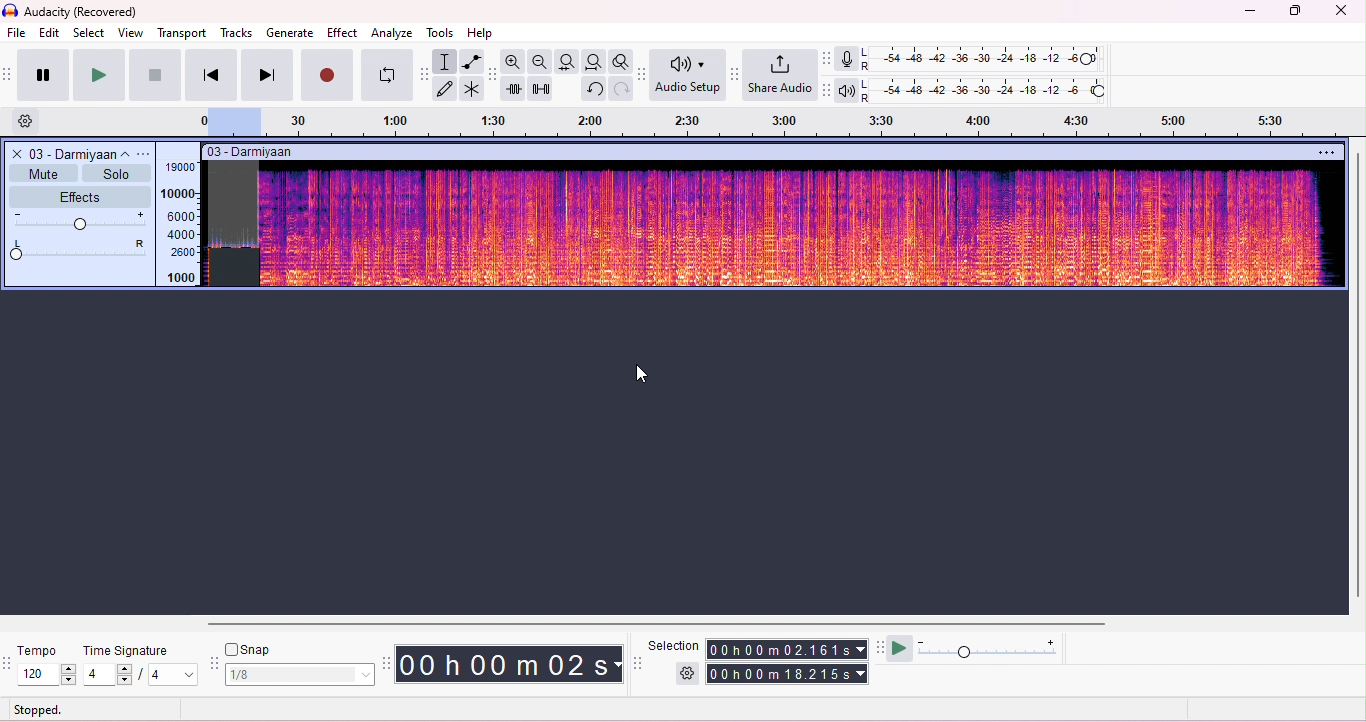 This screenshot has width=1366, height=722. Describe the element at coordinates (181, 224) in the screenshot. I see `frequency` at that location.